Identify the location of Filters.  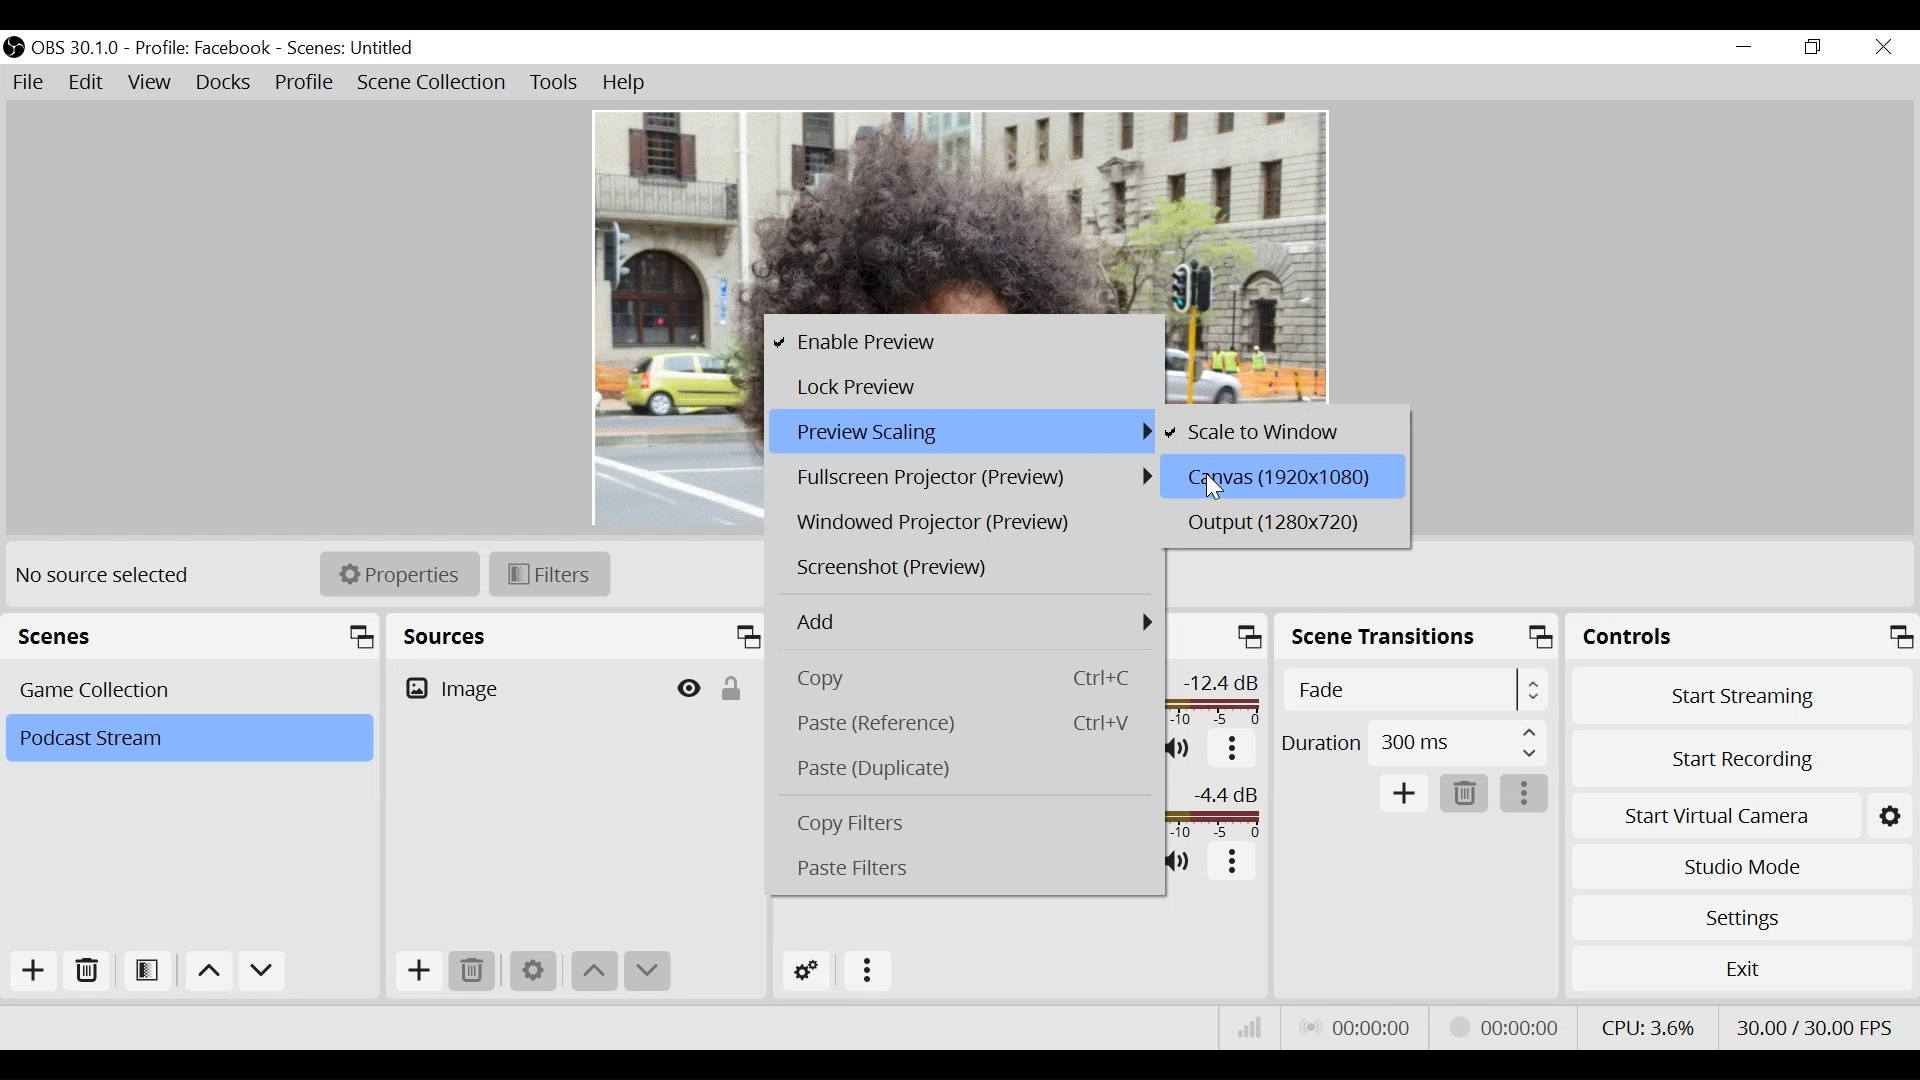
(549, 575).